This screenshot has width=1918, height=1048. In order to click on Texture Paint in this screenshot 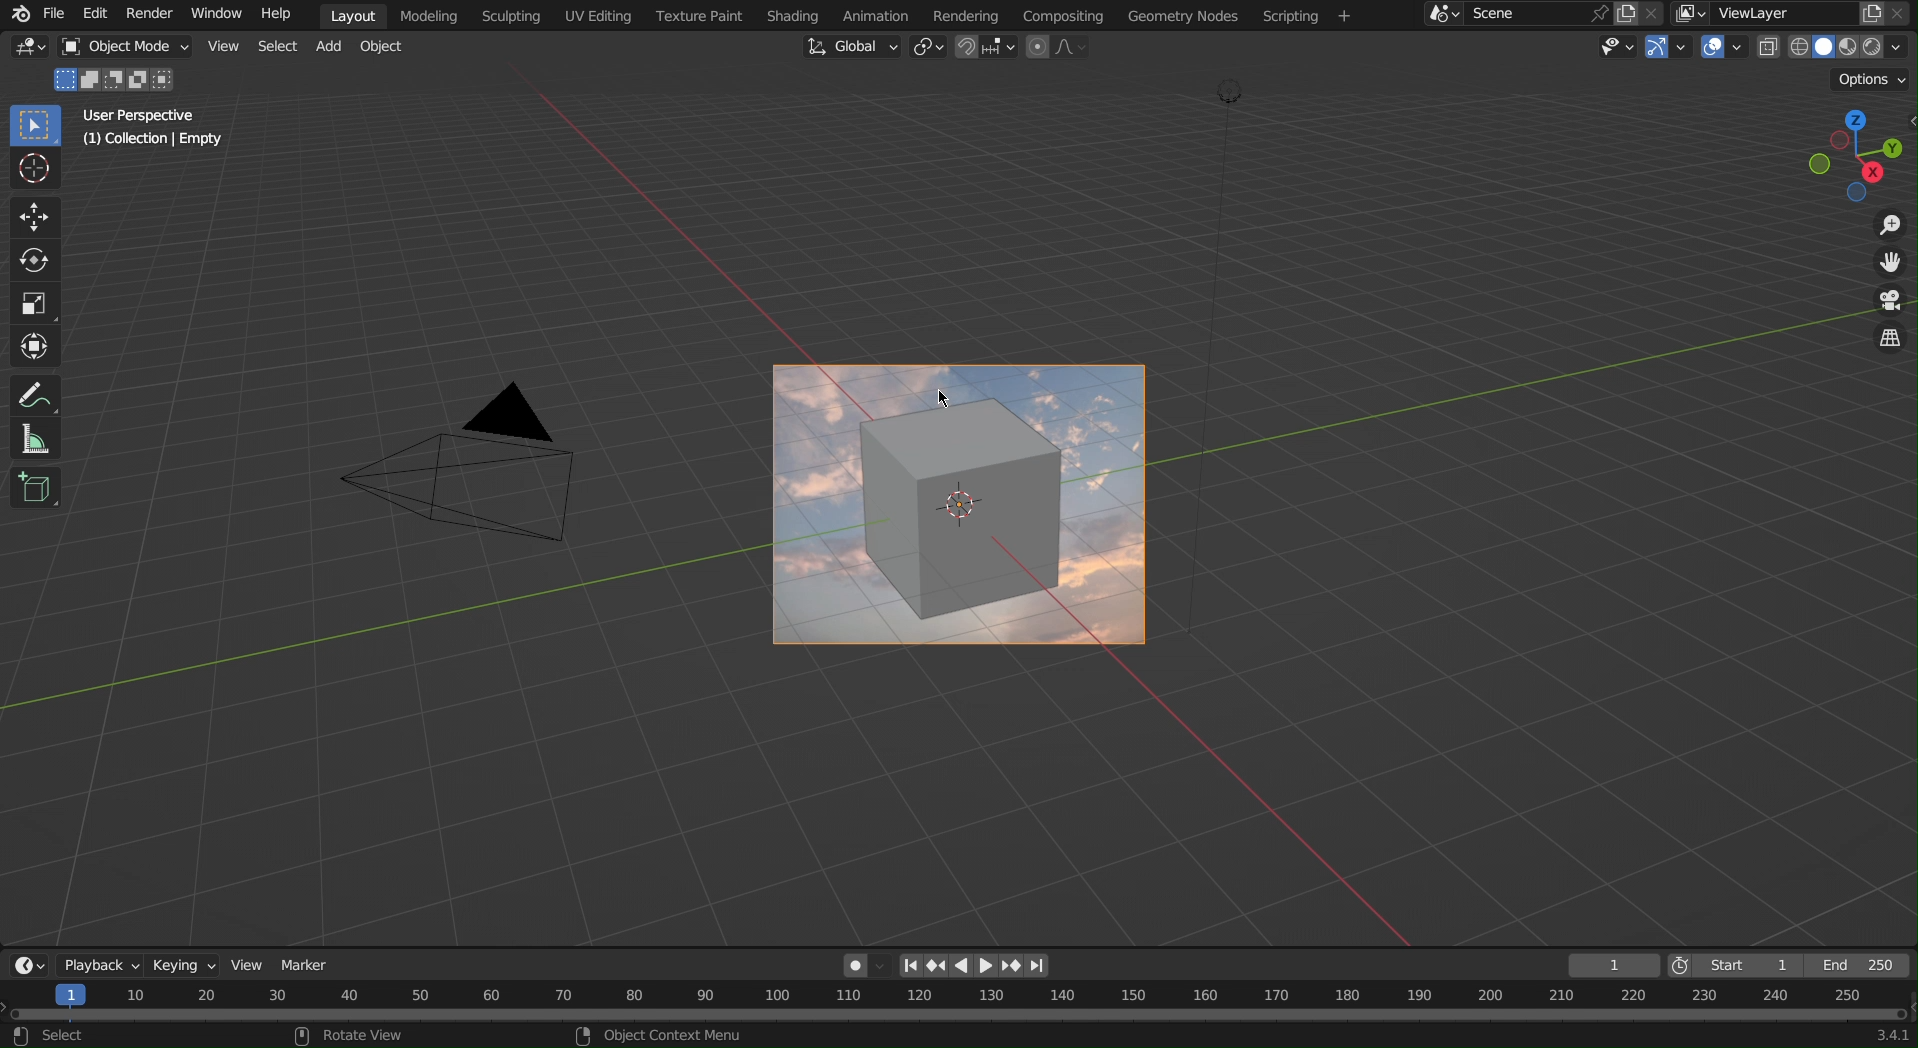, I will do `click(695, 16)`.